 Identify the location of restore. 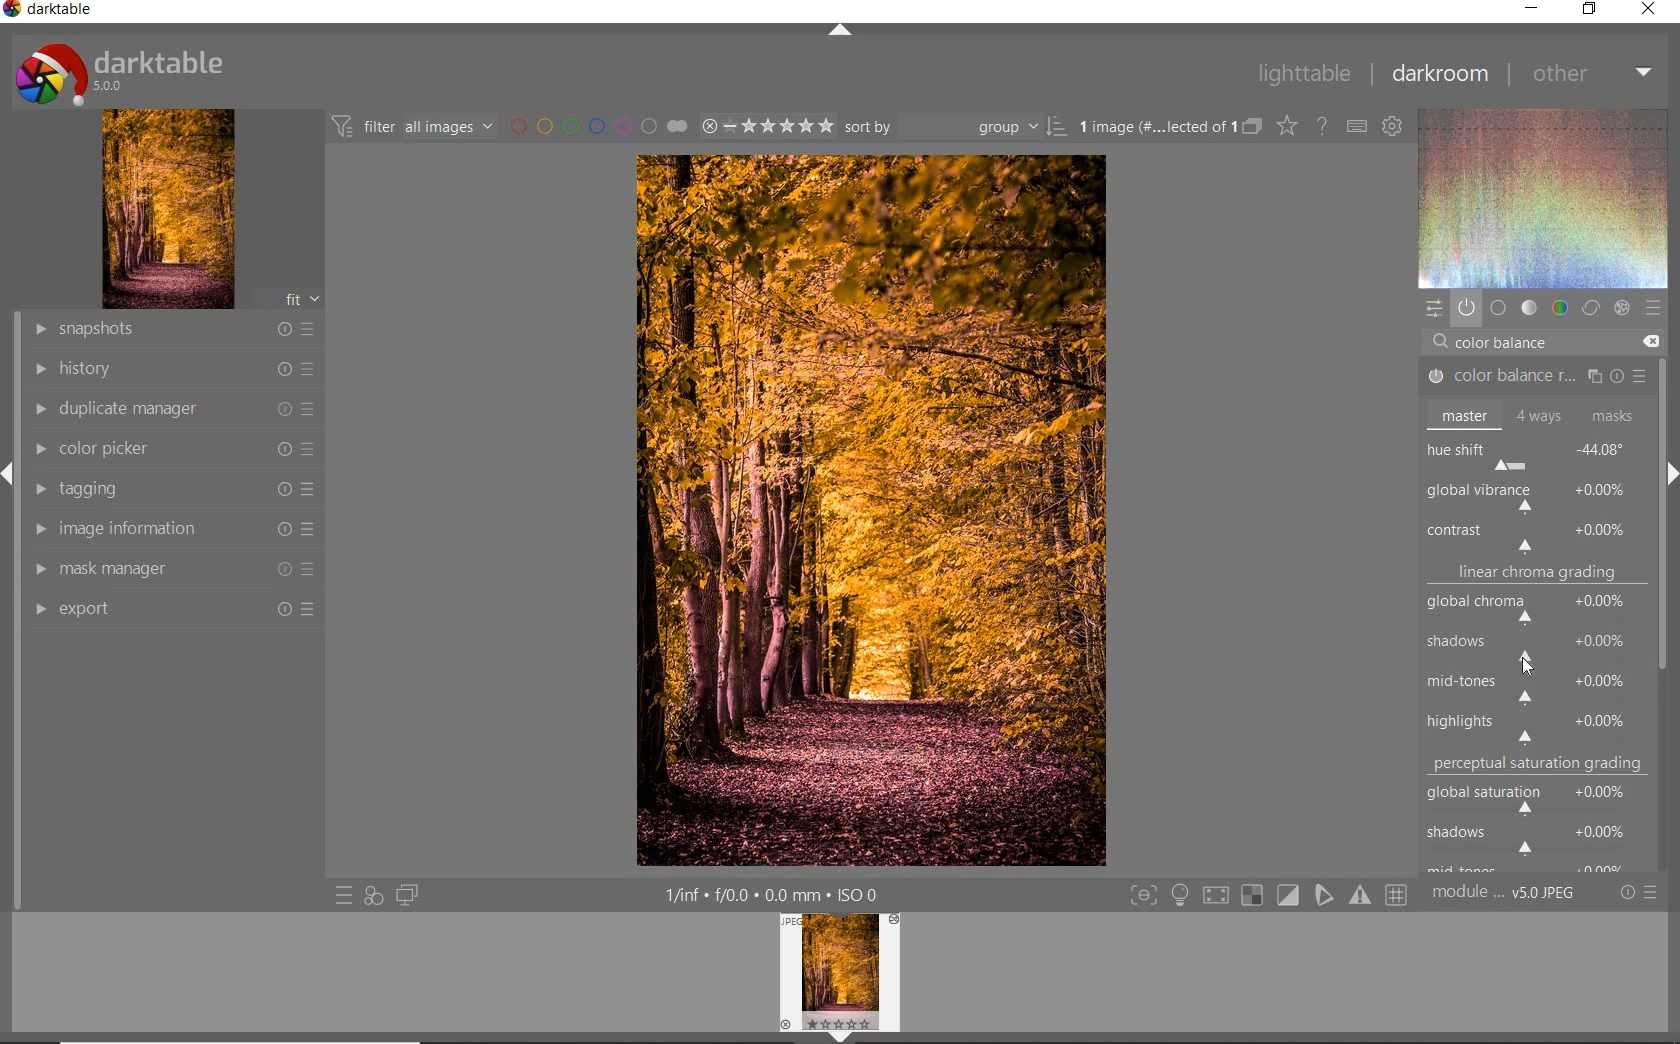
(1588, 11).